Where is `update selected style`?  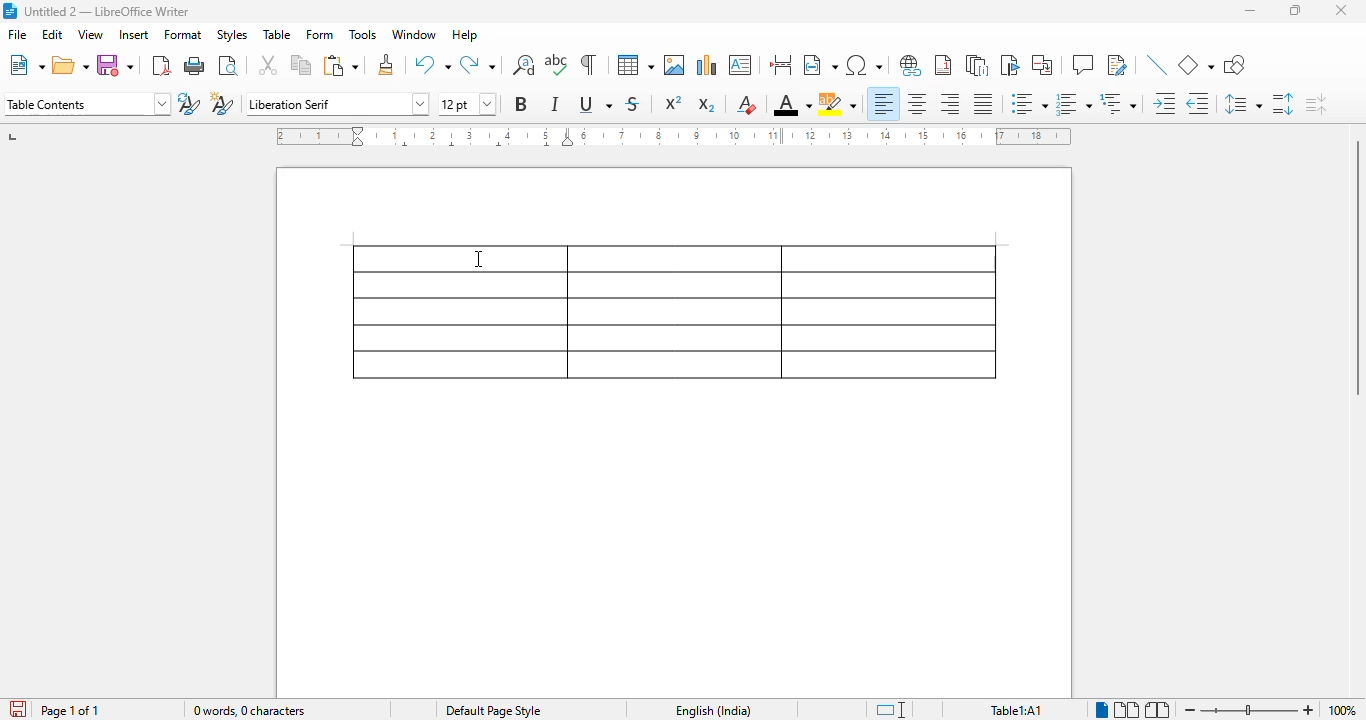 update selected style is located at coordinates (189, 103).